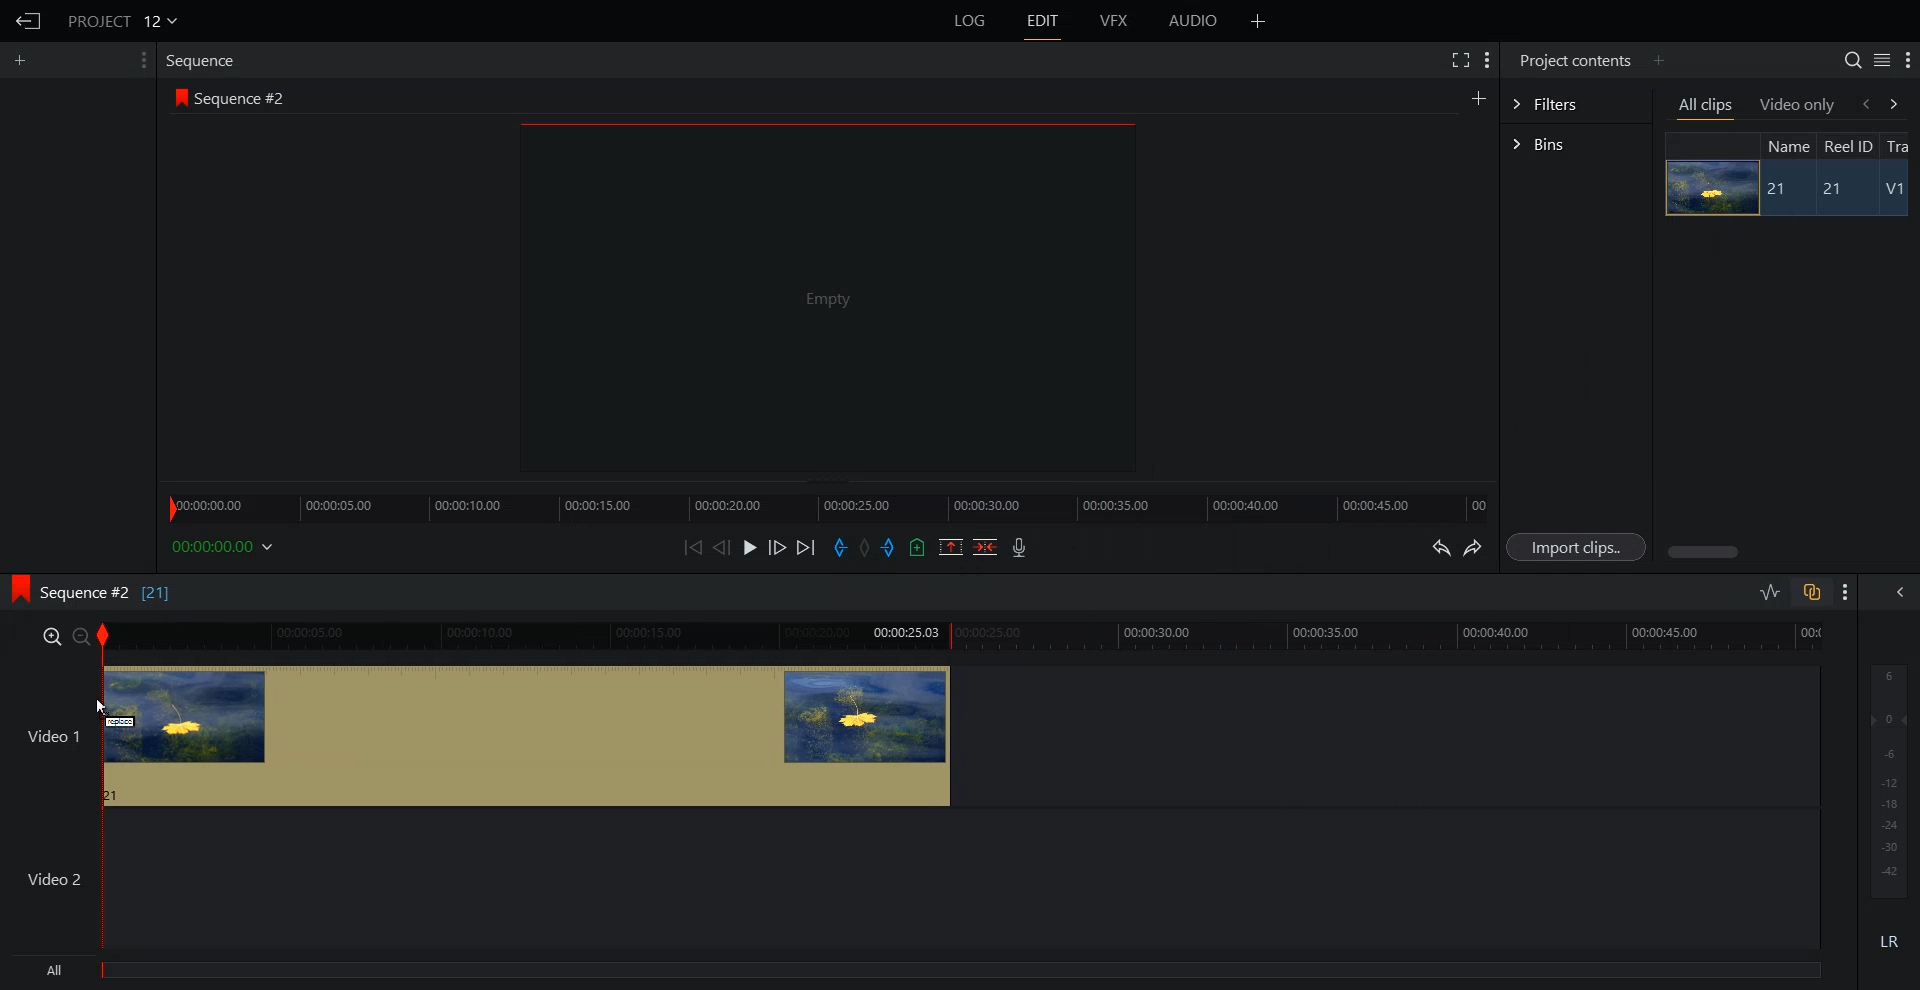 The width and height of the screenshot is (1920, 990). I want to click on Add an out Mark in current position, so click(891, 547).